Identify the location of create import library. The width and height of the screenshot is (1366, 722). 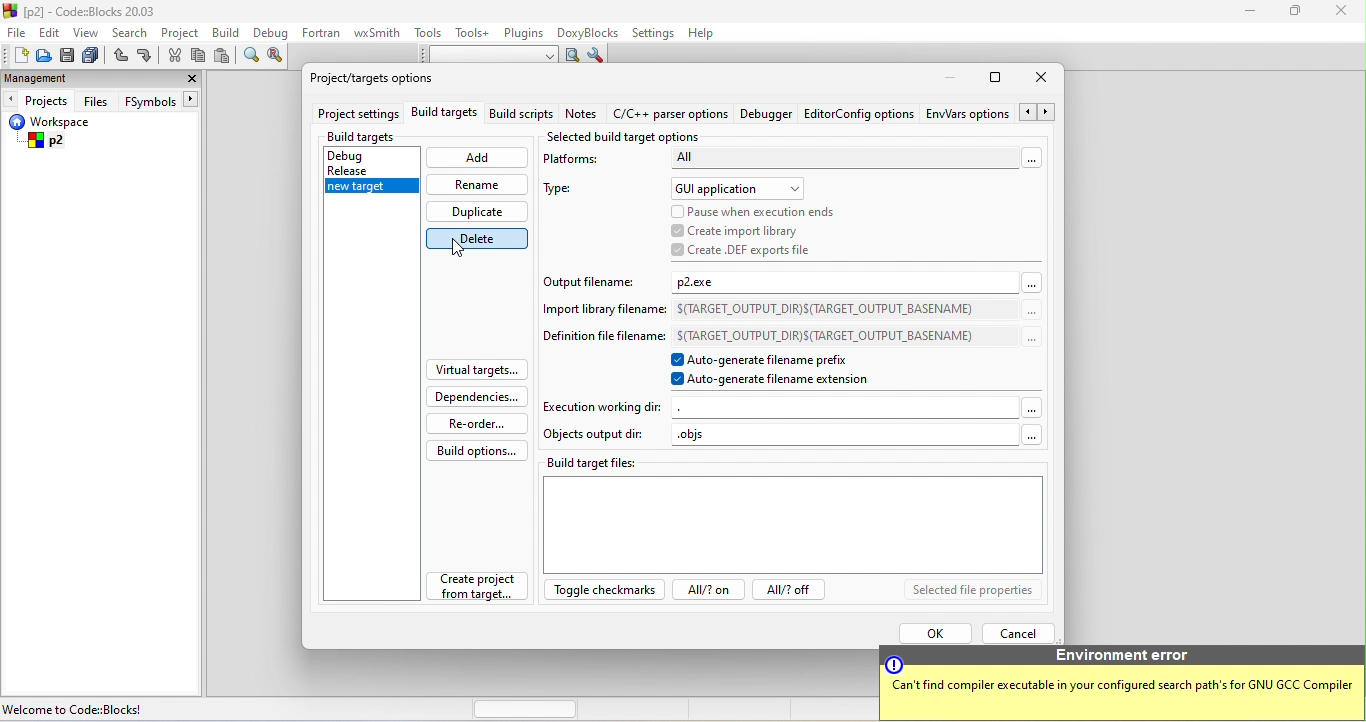
(738, 229).